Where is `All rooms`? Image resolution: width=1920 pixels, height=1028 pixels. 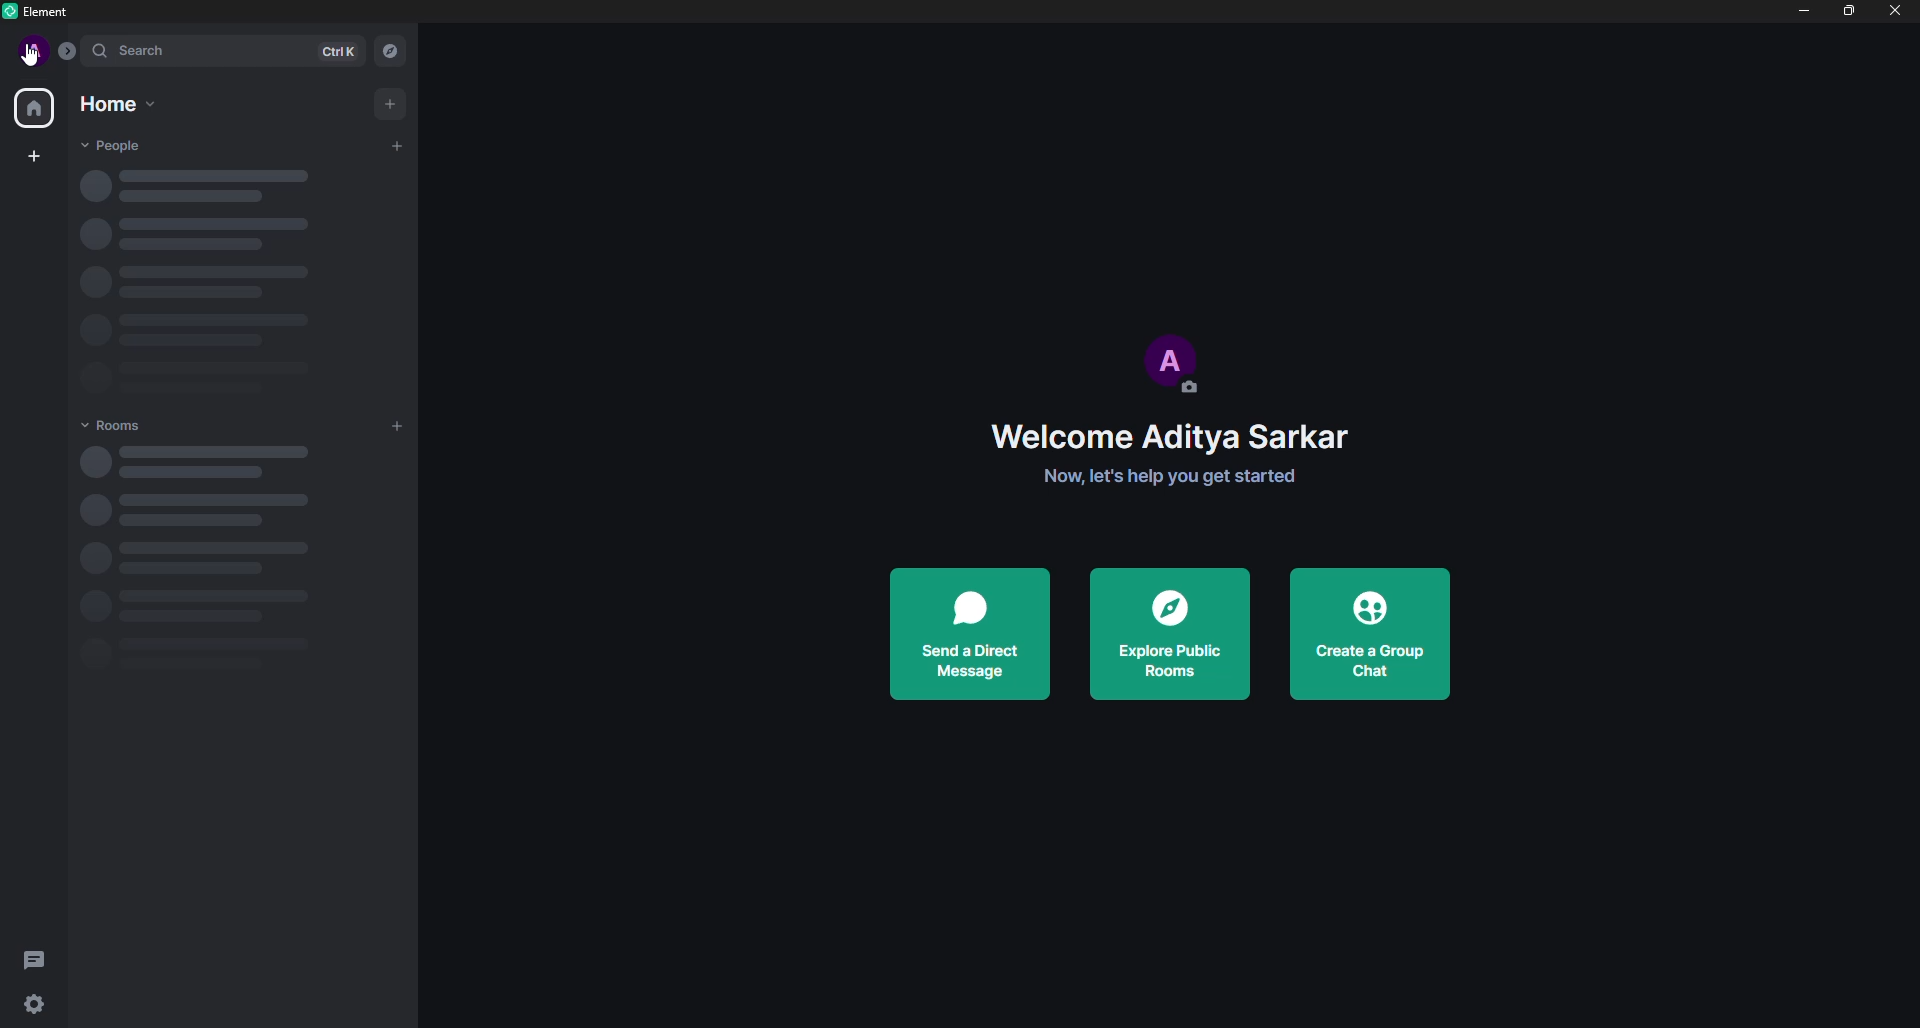 All rooms is located at coordinates (34, 109).